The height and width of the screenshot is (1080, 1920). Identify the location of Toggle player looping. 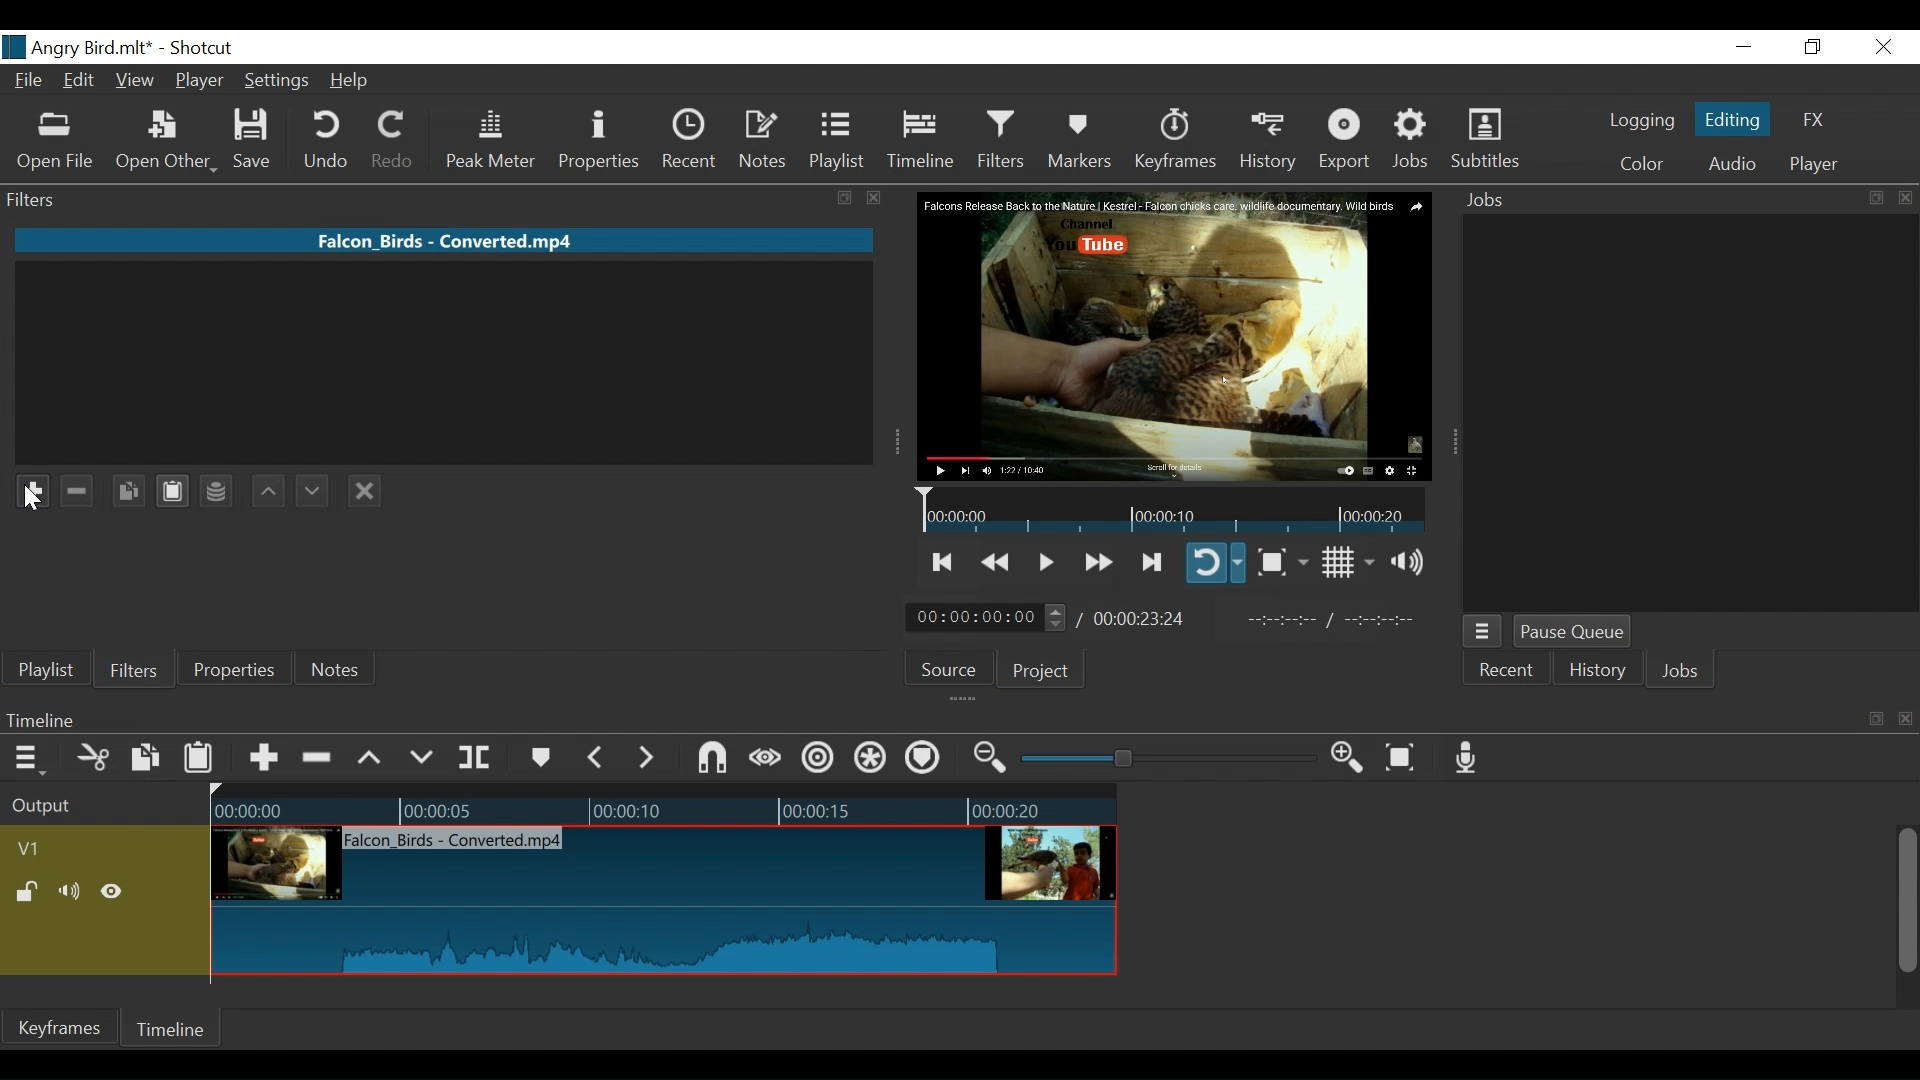
(1215, 562).